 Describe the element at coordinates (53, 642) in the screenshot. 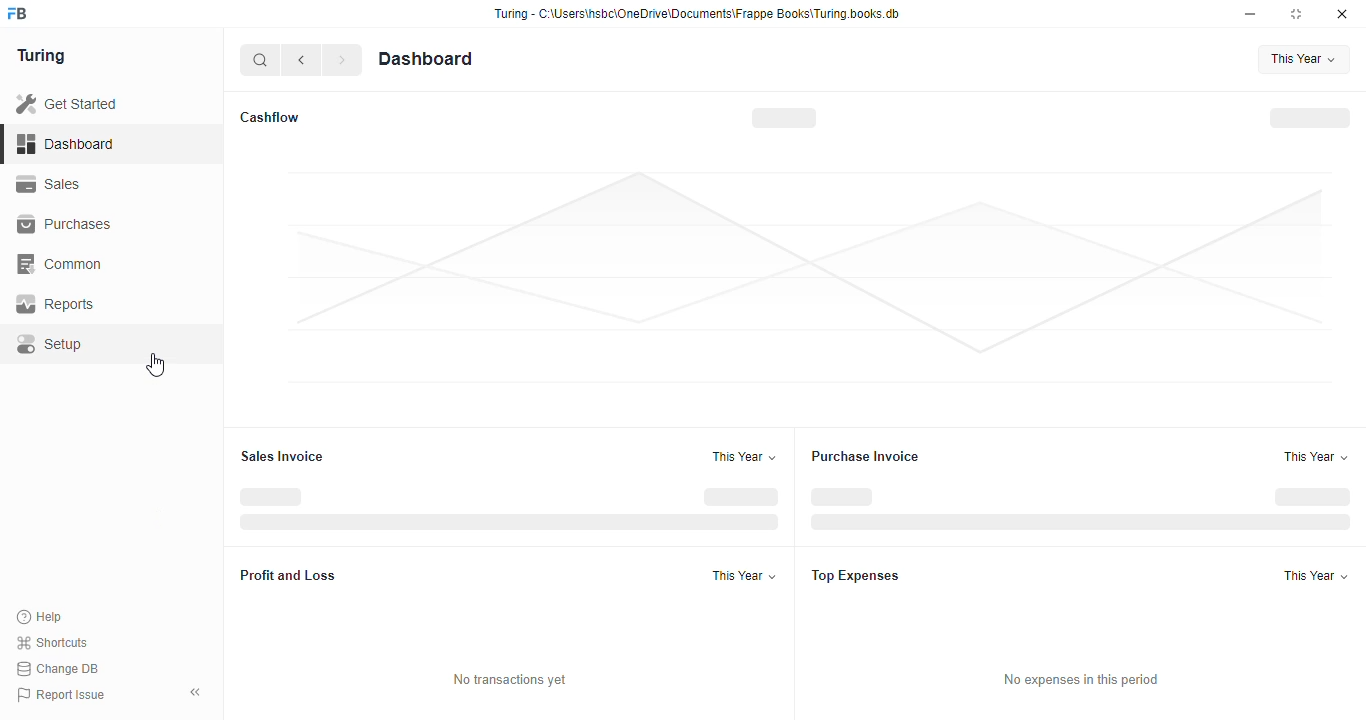

I see `shortcuts` at that location.